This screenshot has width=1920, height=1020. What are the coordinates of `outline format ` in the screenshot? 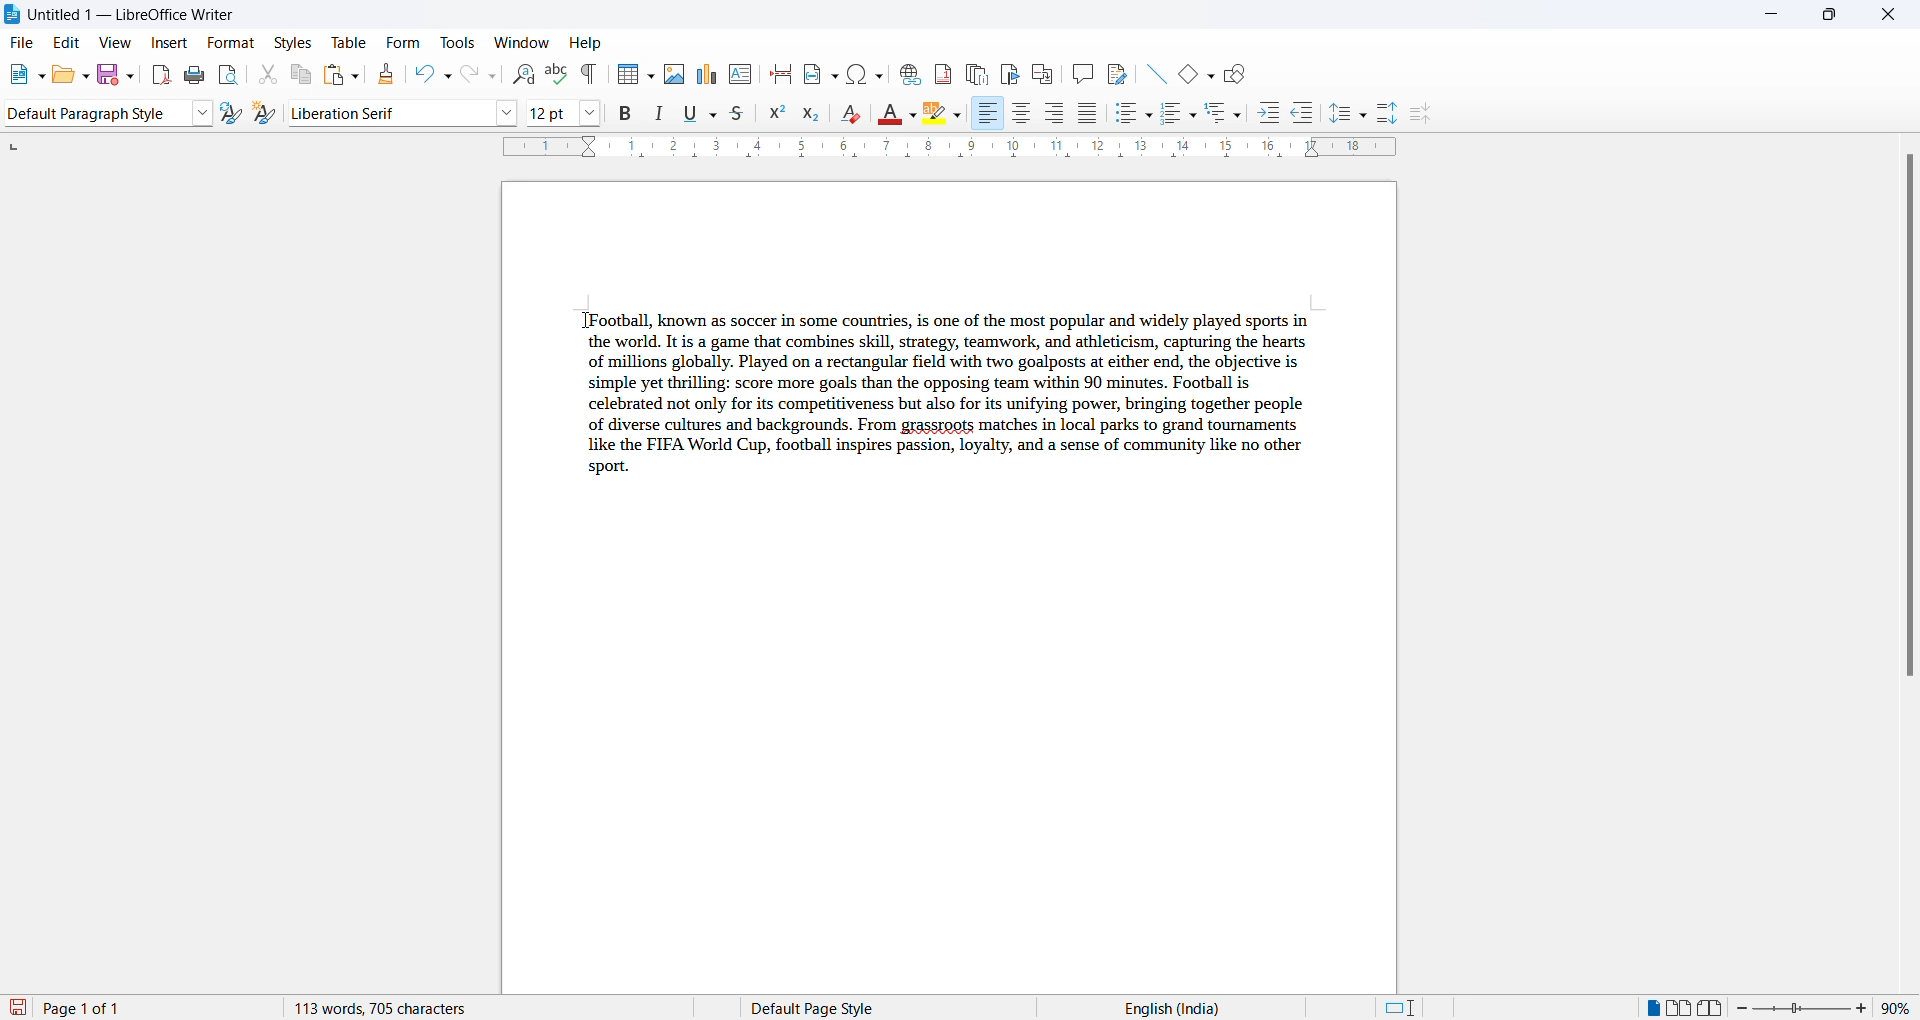 It's located at (1217, 114).